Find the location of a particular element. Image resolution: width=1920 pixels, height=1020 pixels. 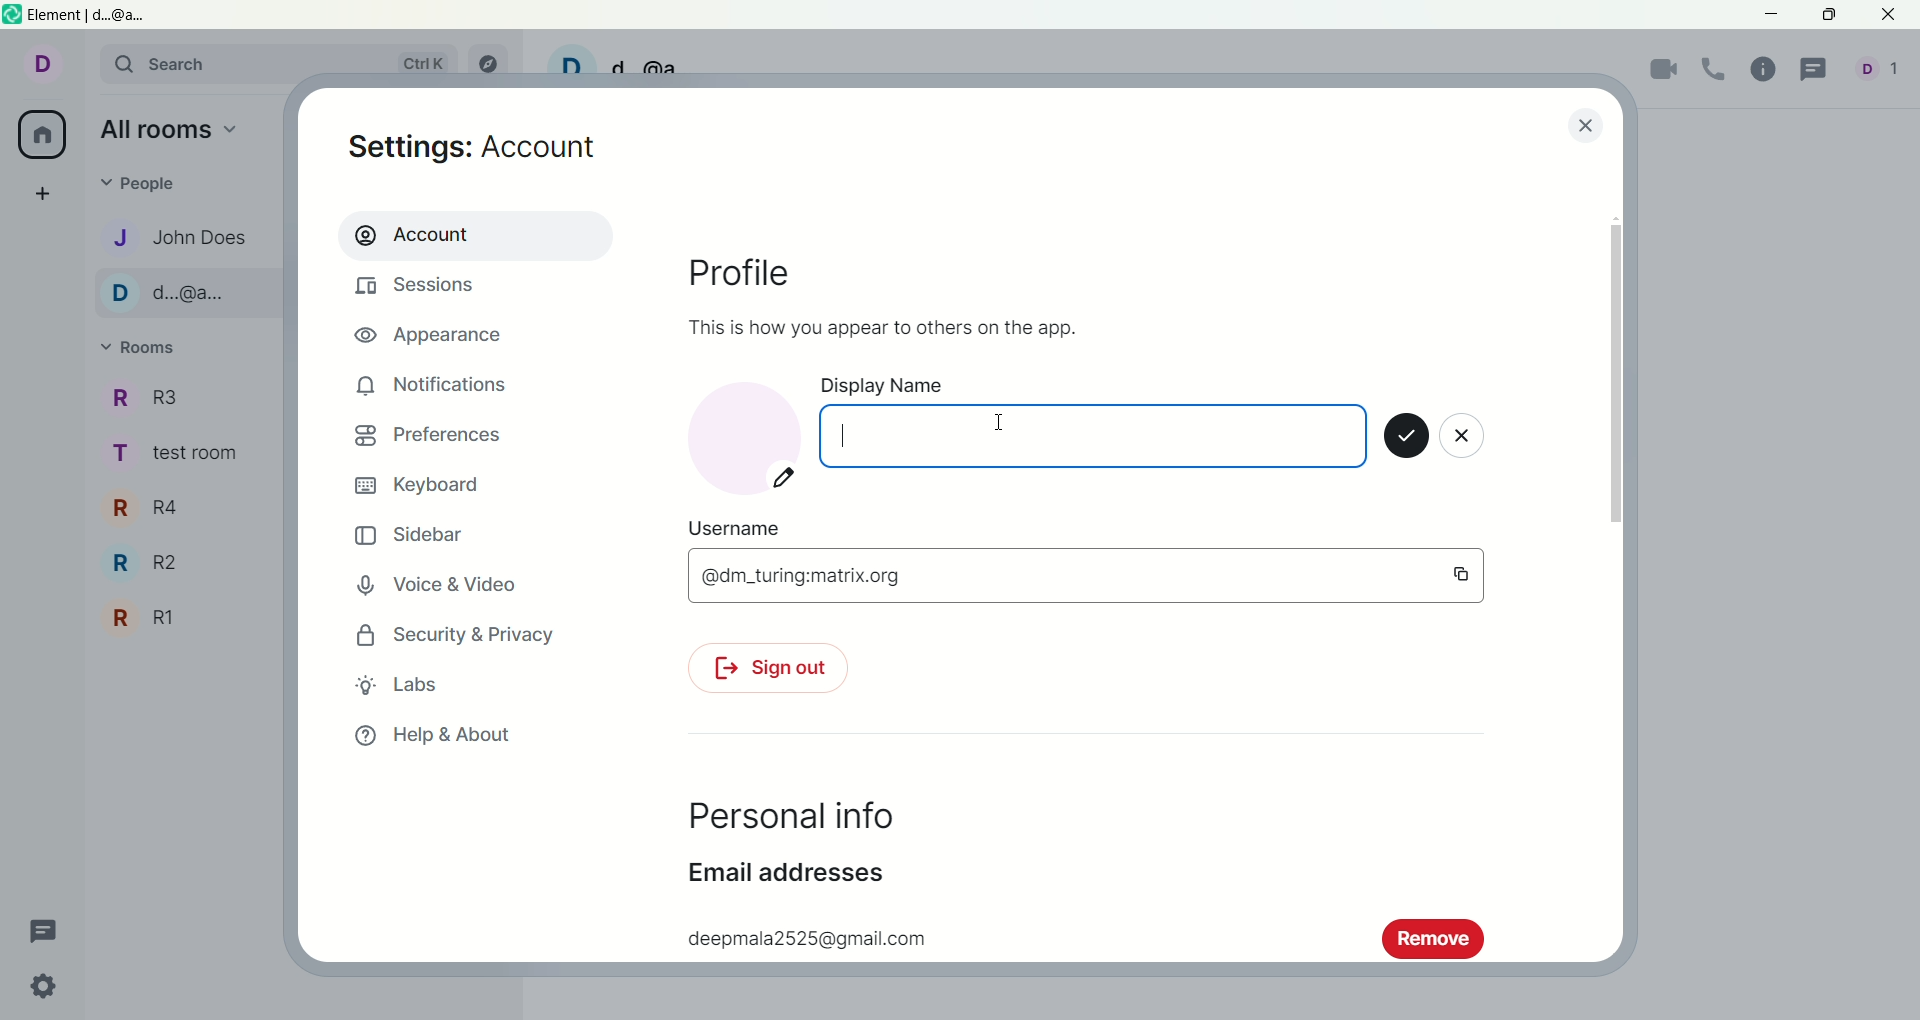

sidebar is located at coordinates (412, 538).